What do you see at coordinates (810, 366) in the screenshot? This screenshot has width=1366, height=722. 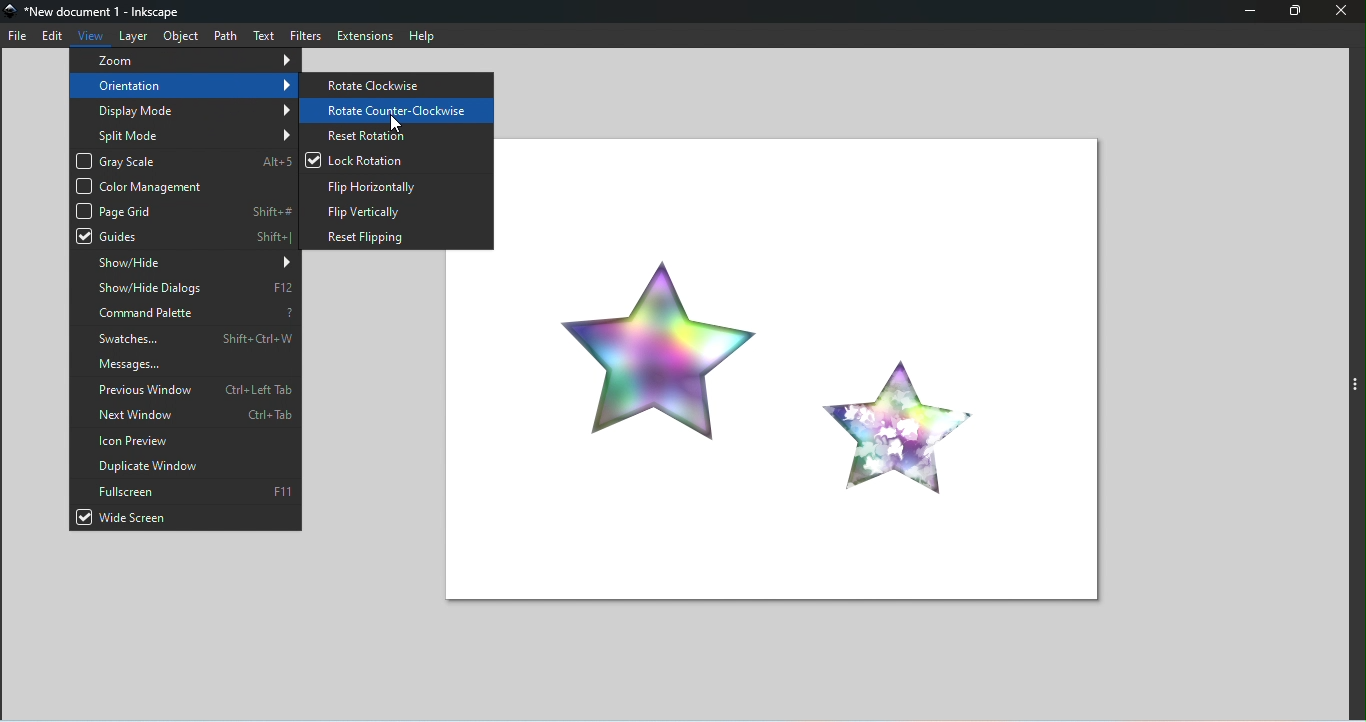 I see `Canvas` at bounding box center [810, 366].